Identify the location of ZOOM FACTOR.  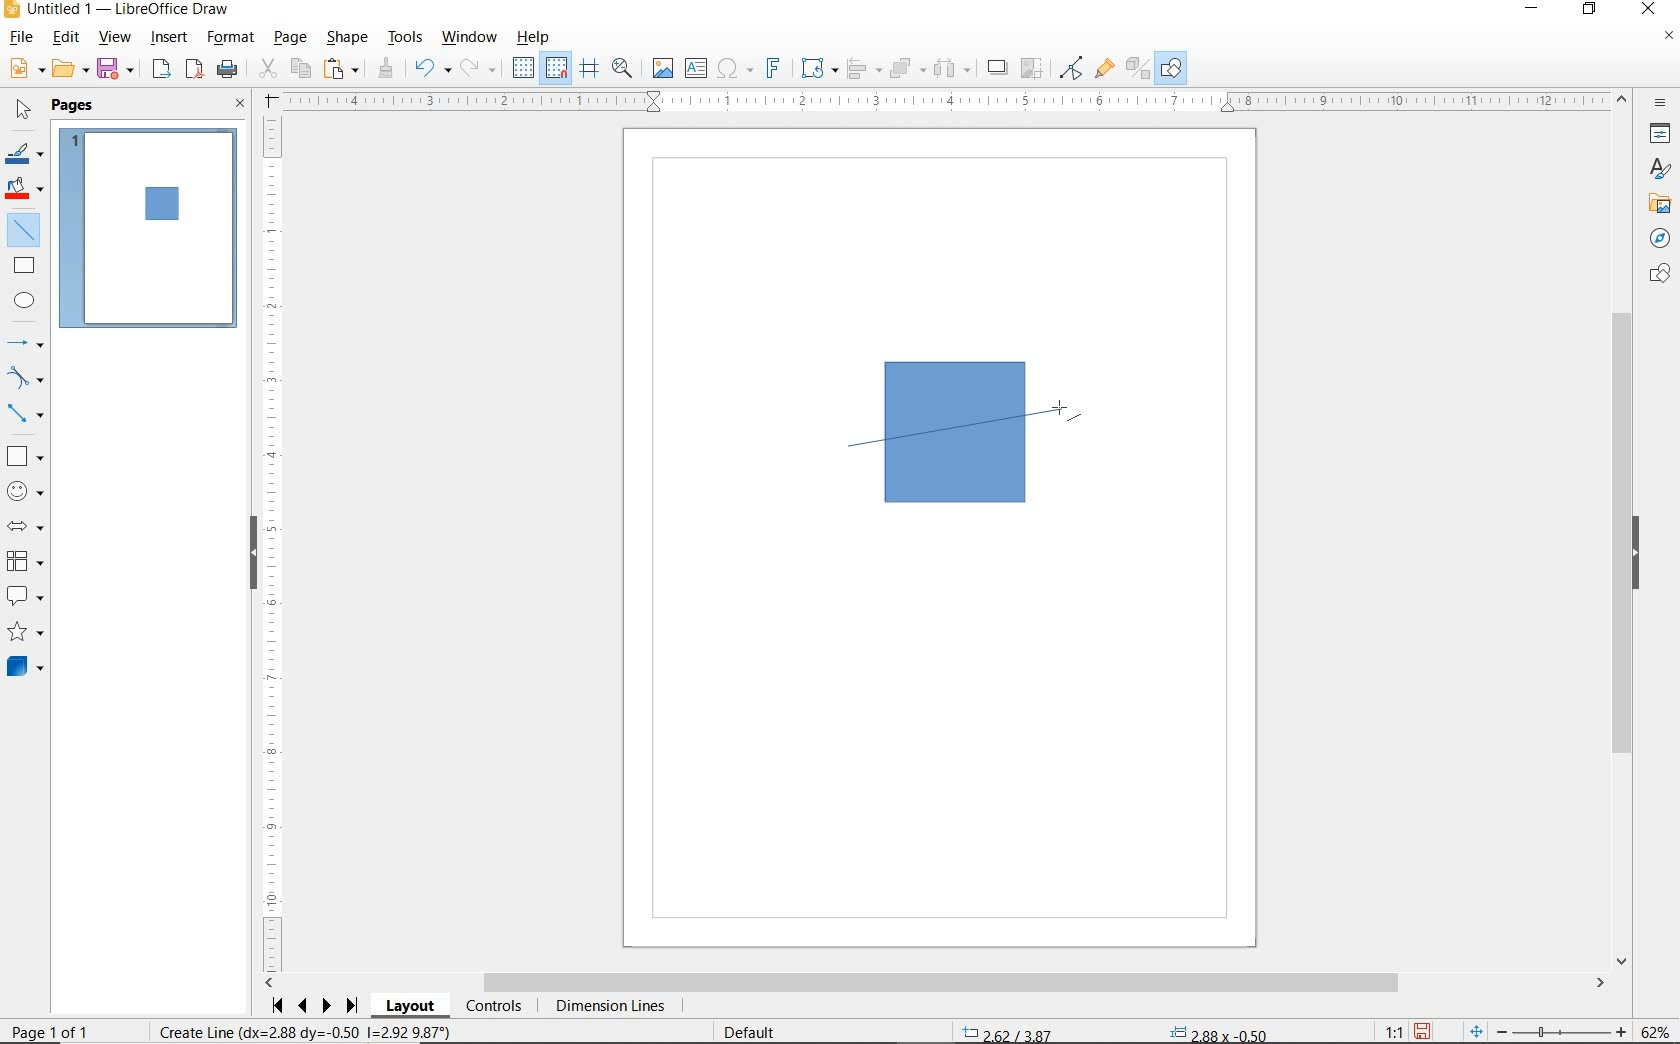
(1654, 1032).